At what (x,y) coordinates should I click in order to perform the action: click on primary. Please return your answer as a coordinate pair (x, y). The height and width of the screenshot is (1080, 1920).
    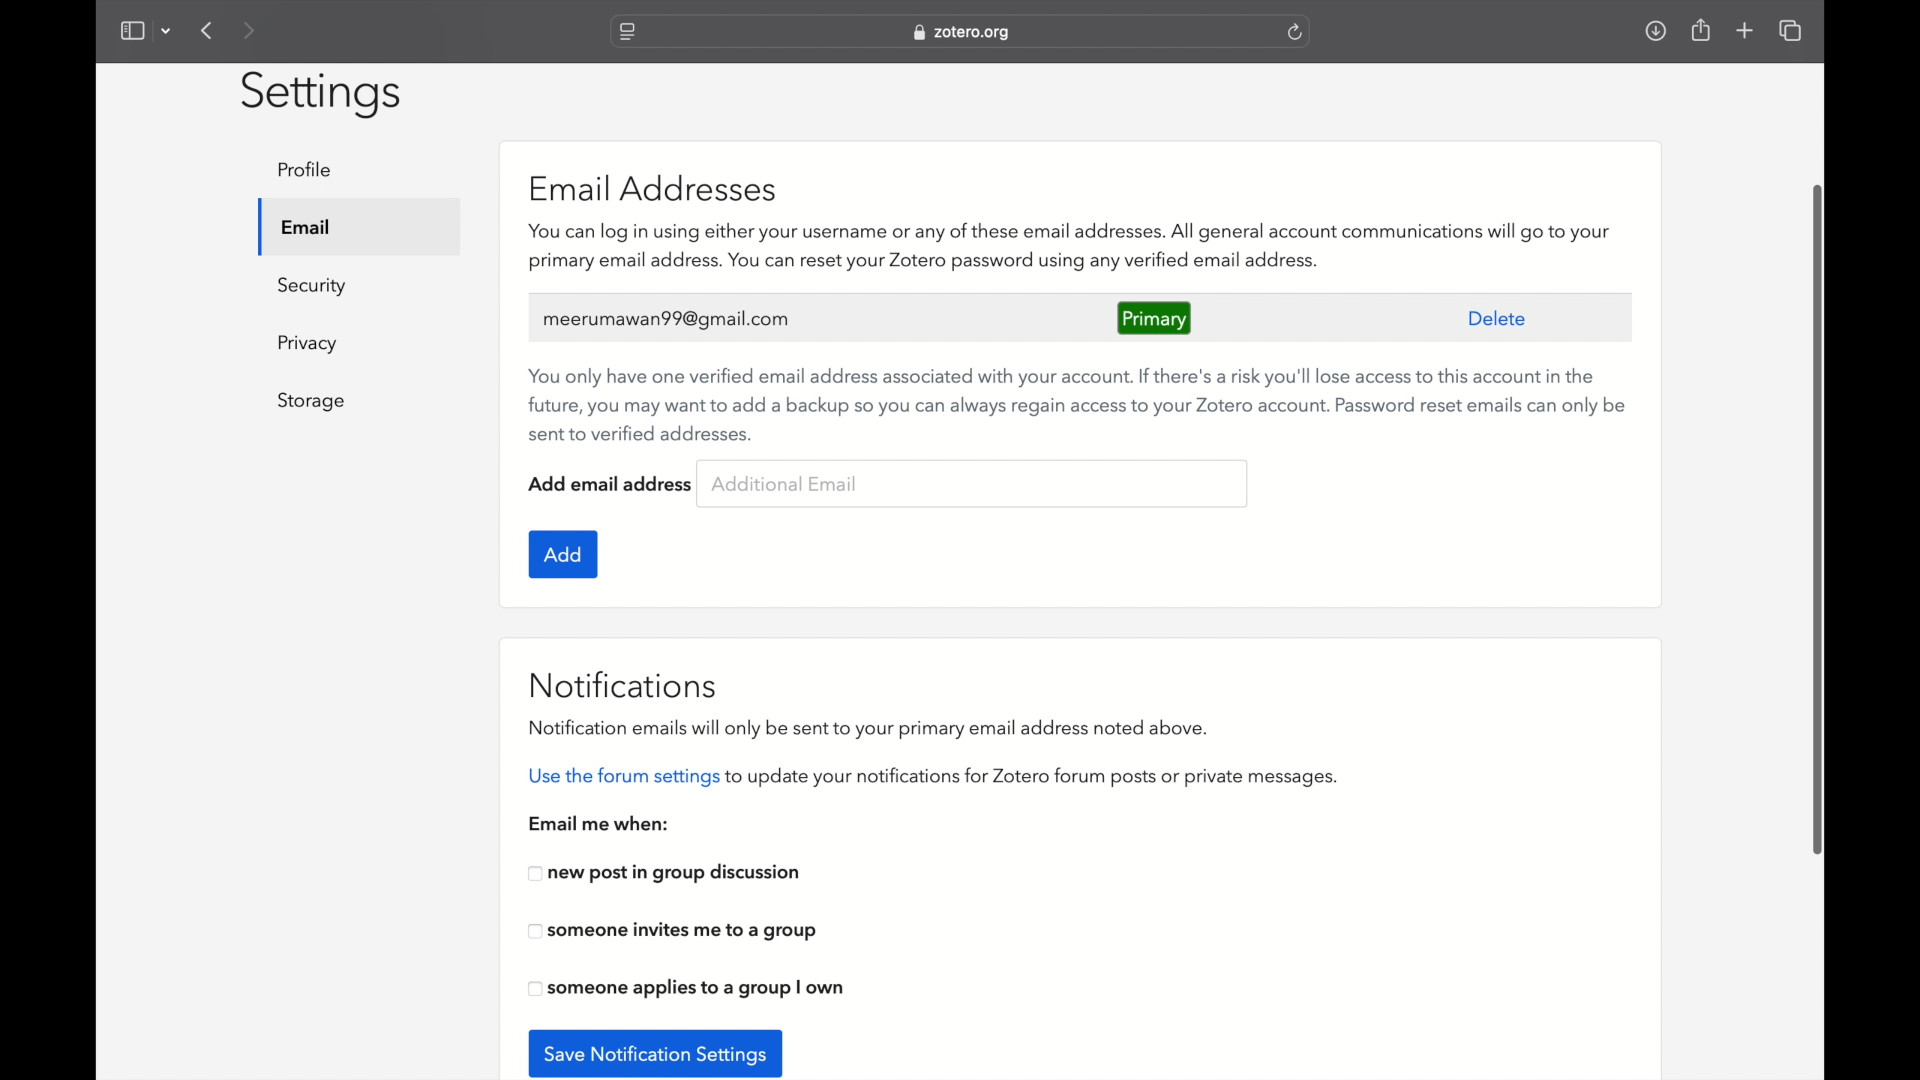
    Looking at the image, I should click on (1156, 317).